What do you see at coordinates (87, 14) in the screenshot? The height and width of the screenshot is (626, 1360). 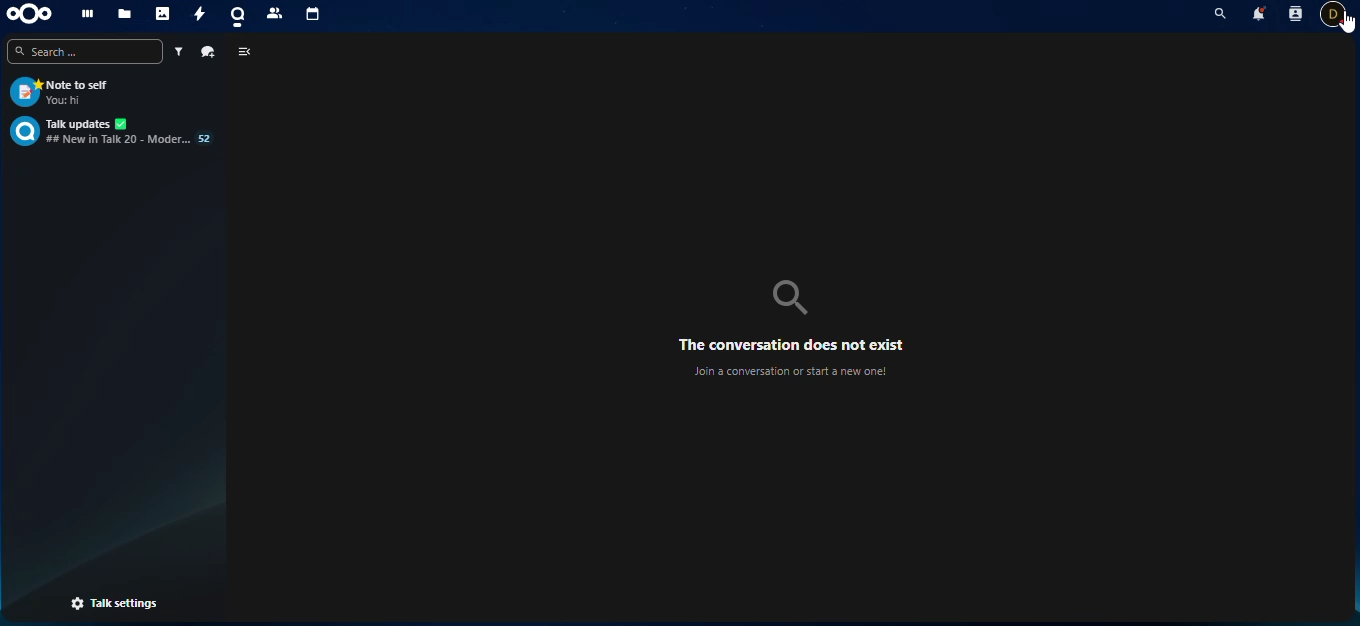 I see `dashboard` at bounding box center [87, 14].